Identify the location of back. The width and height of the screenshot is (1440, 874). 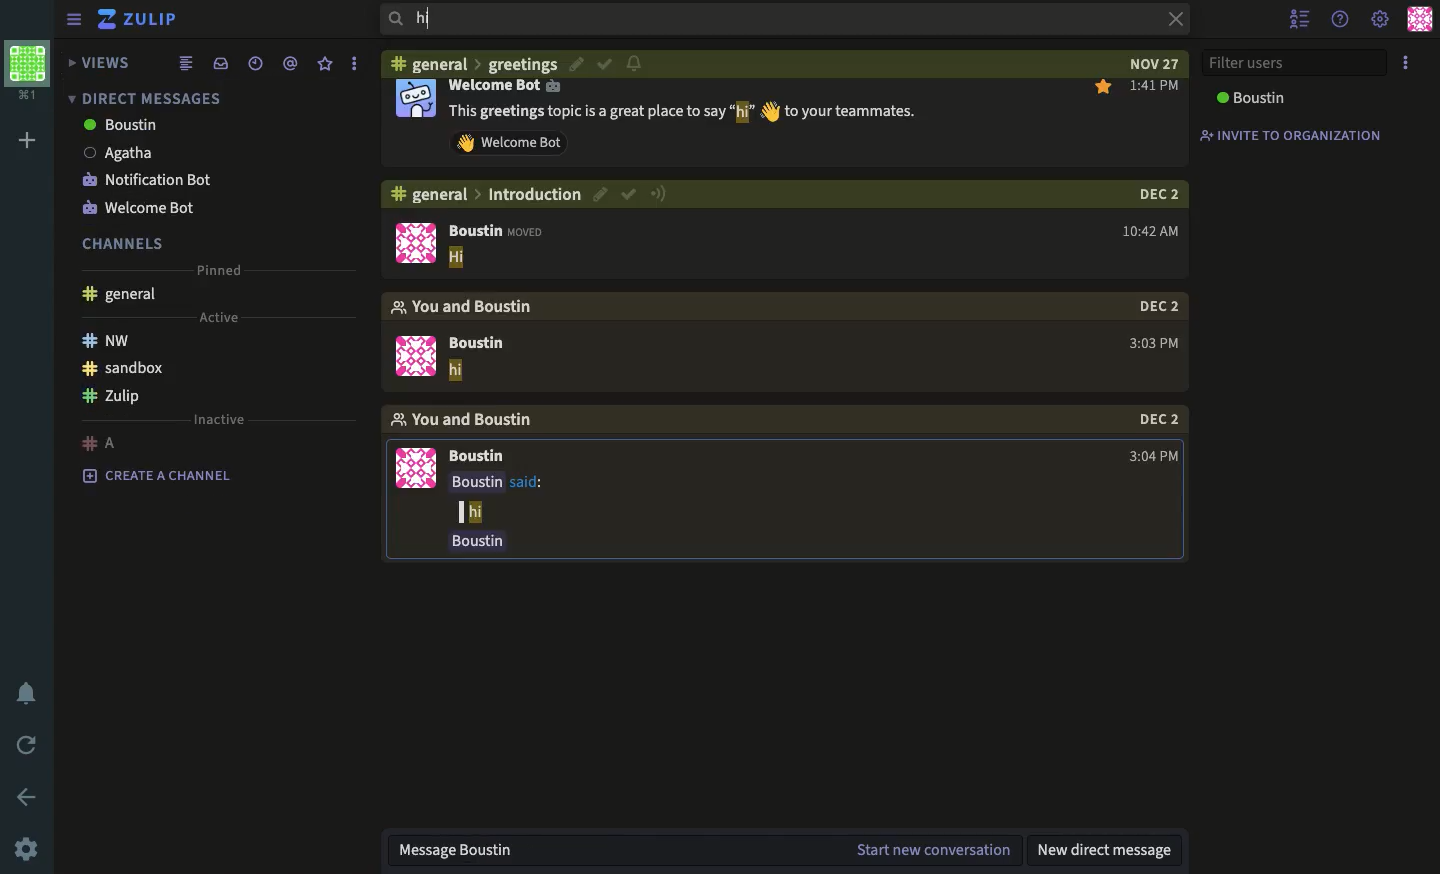
(29, 797).